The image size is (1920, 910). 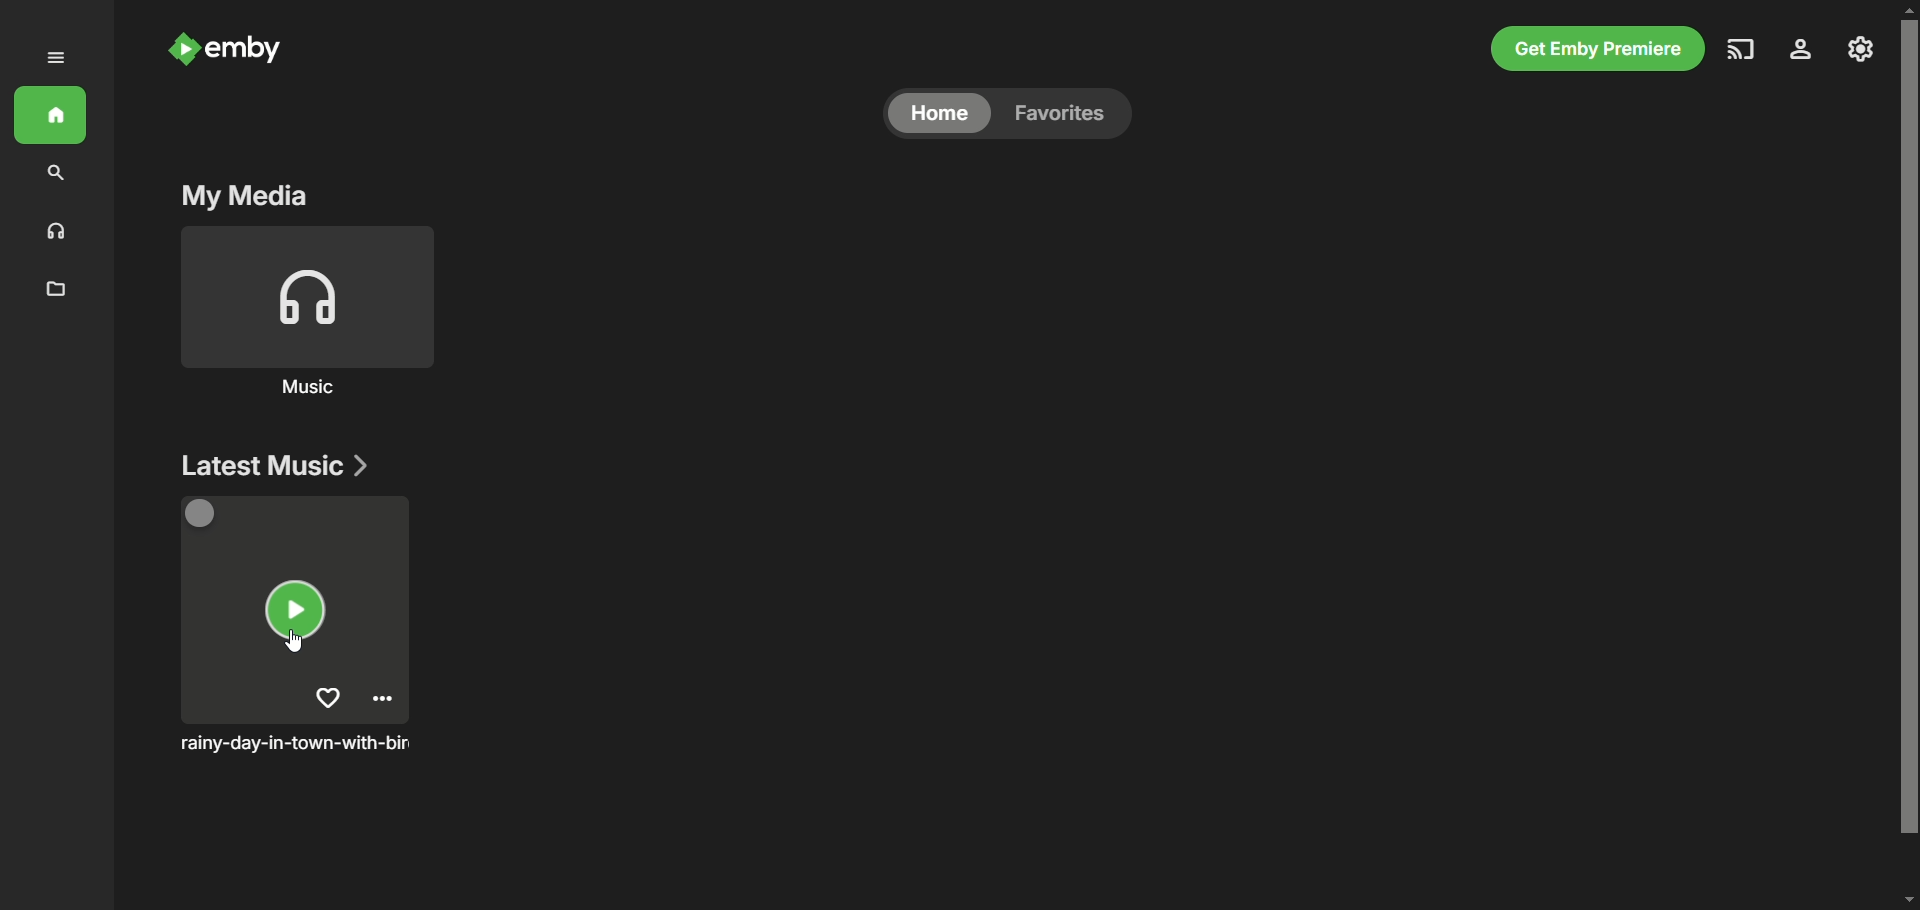 What do you see at coordinates (61, 61) in the screenshot?
I see `expand` at bounding box center [61, 61].